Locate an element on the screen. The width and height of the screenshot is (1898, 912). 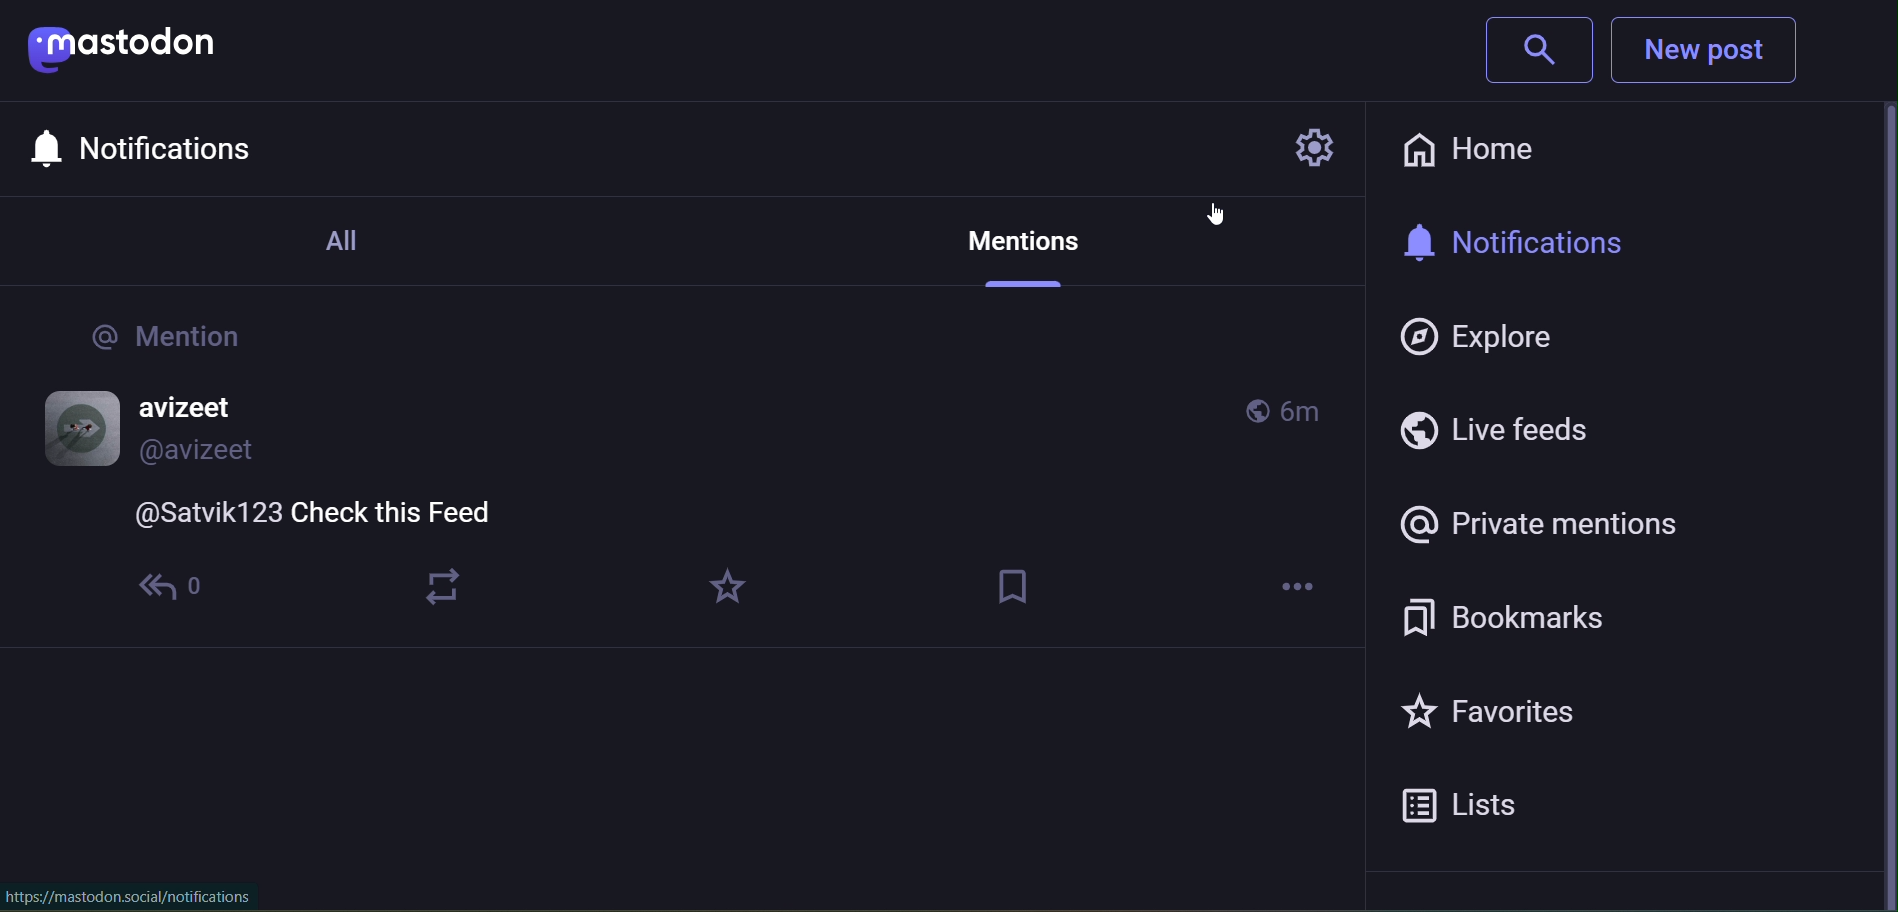
Explore is located at coordinates (1483, 337).